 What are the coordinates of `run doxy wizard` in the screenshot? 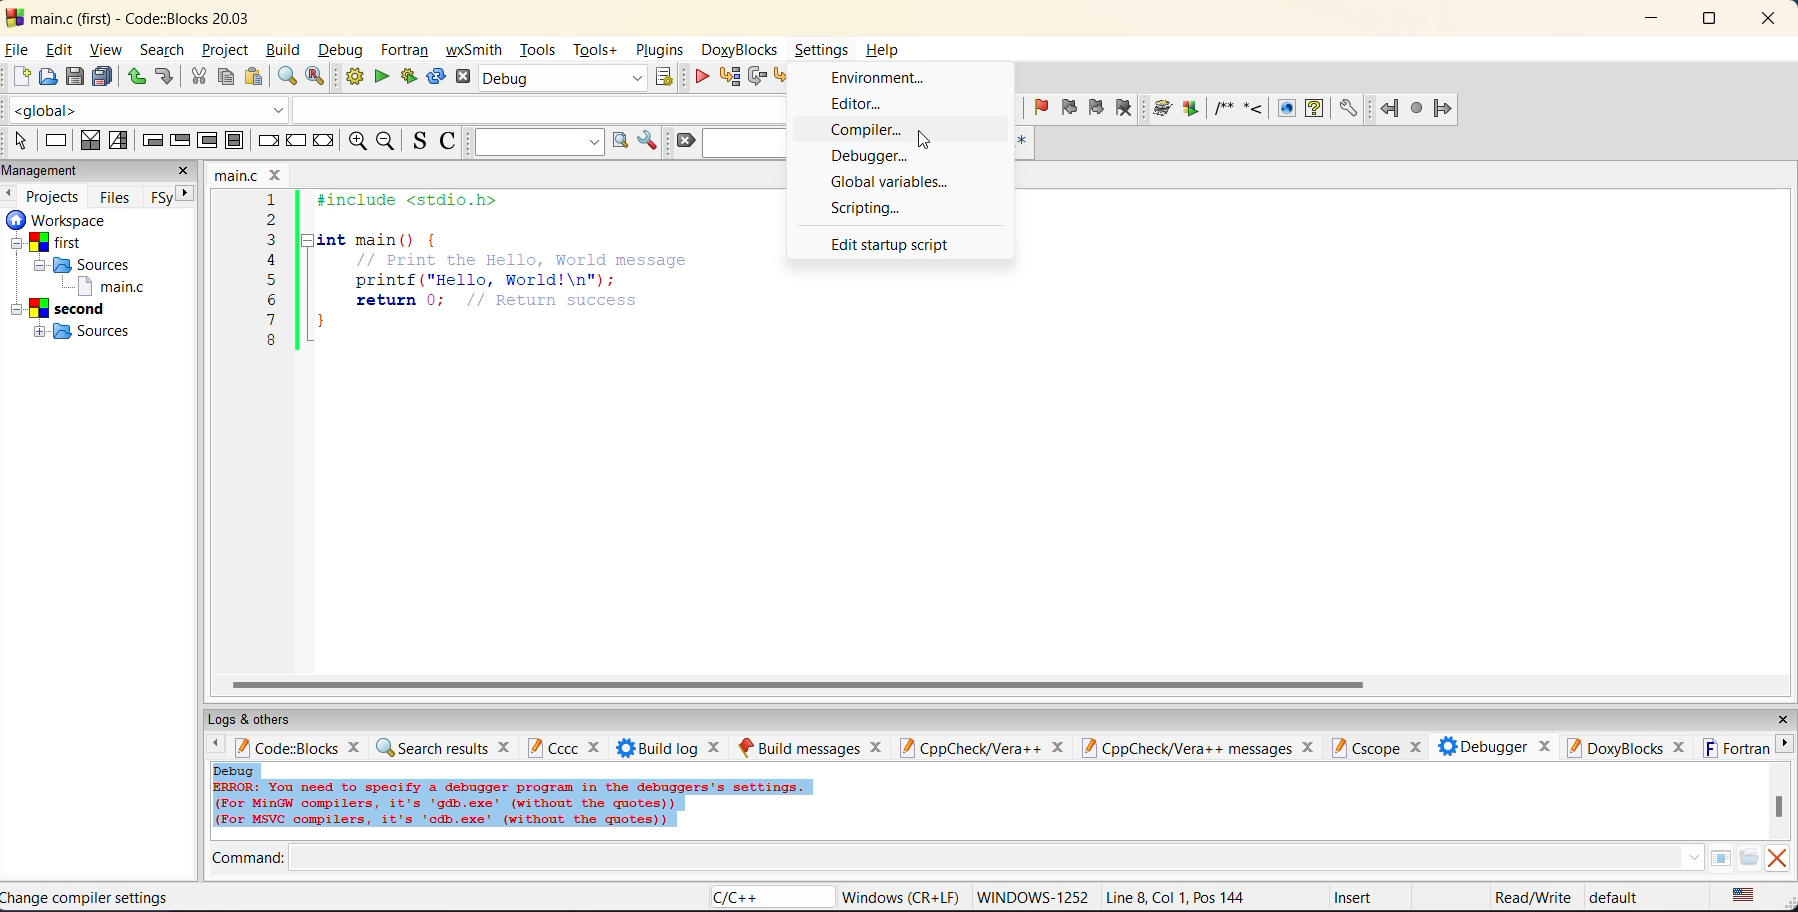 It's located at (1164, 110).